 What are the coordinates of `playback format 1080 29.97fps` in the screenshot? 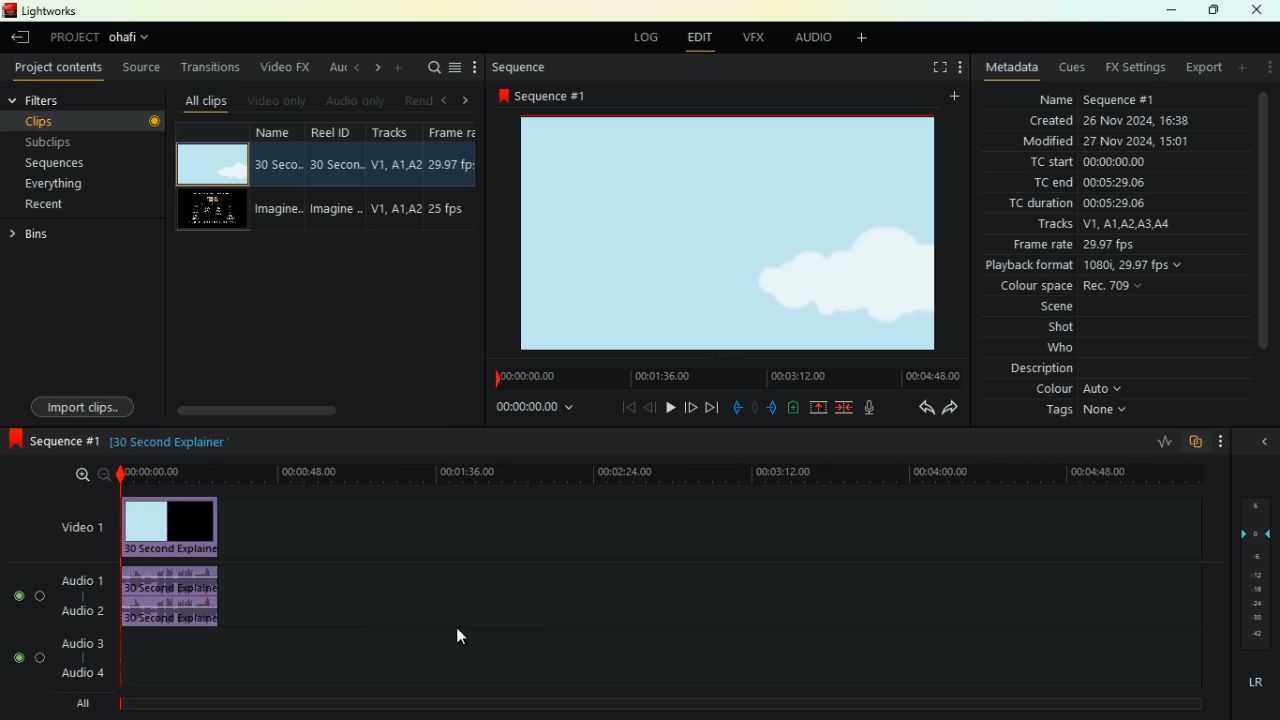 It's located at (1084, 267).